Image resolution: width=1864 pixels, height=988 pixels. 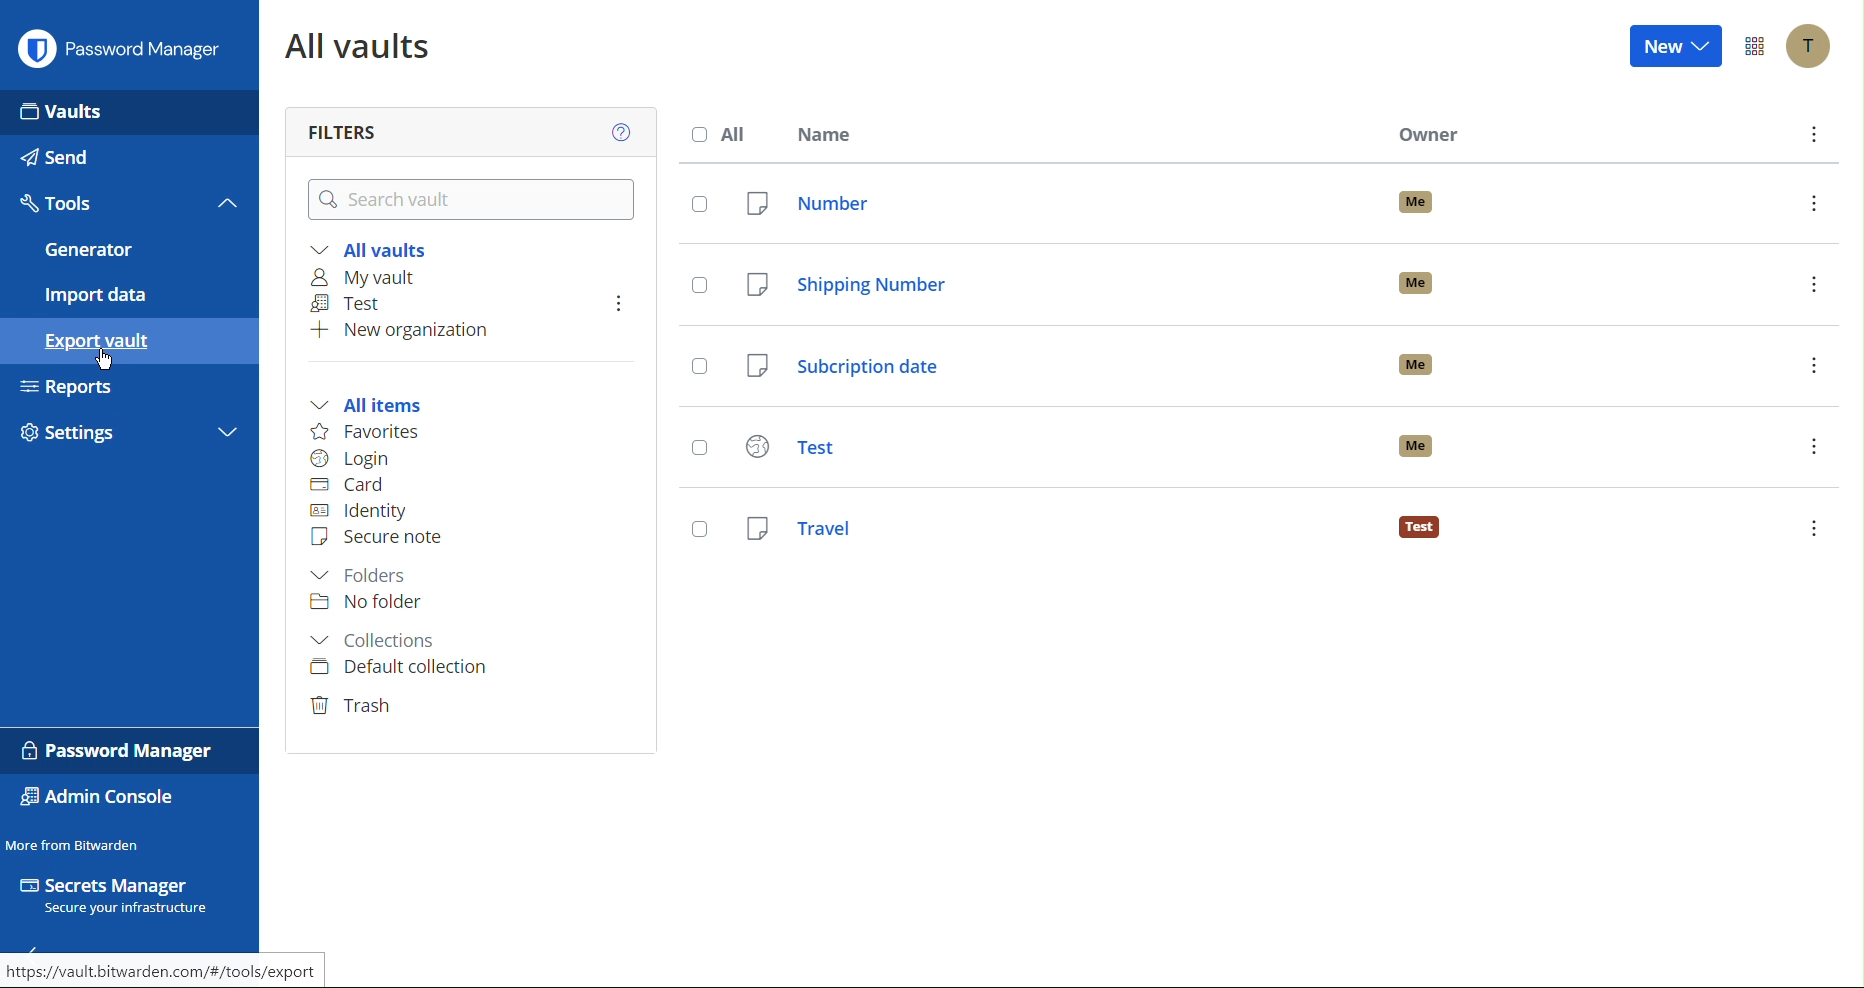 What do you see at coordinates (1055, 284) in the screenshot?
I see `Shipping Number` at bounding box center [1055, 284].